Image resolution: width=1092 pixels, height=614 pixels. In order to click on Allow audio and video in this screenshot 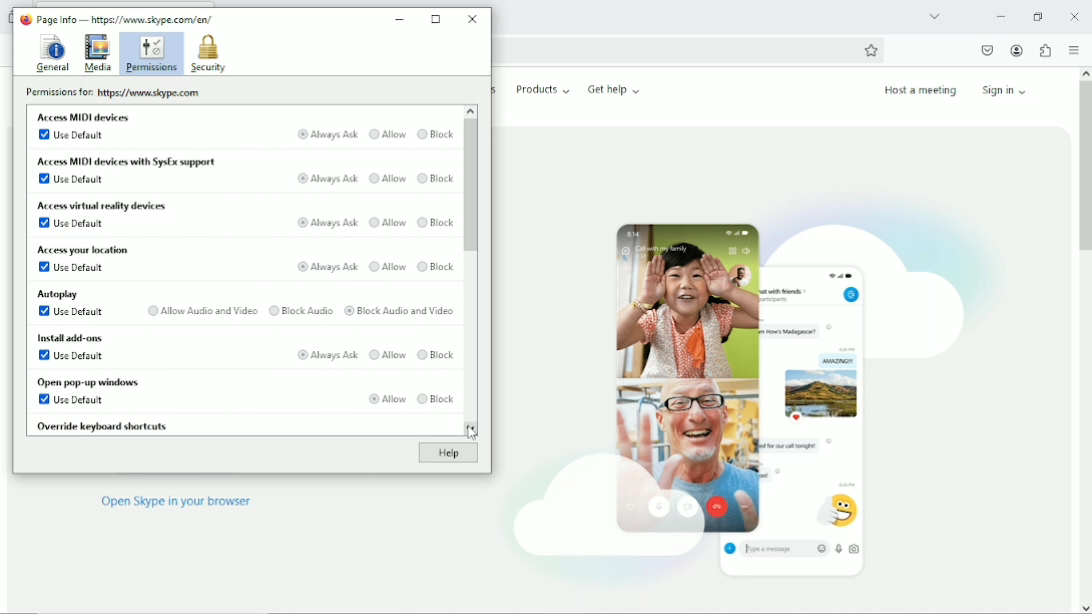, I will do `click(199, 310)`.